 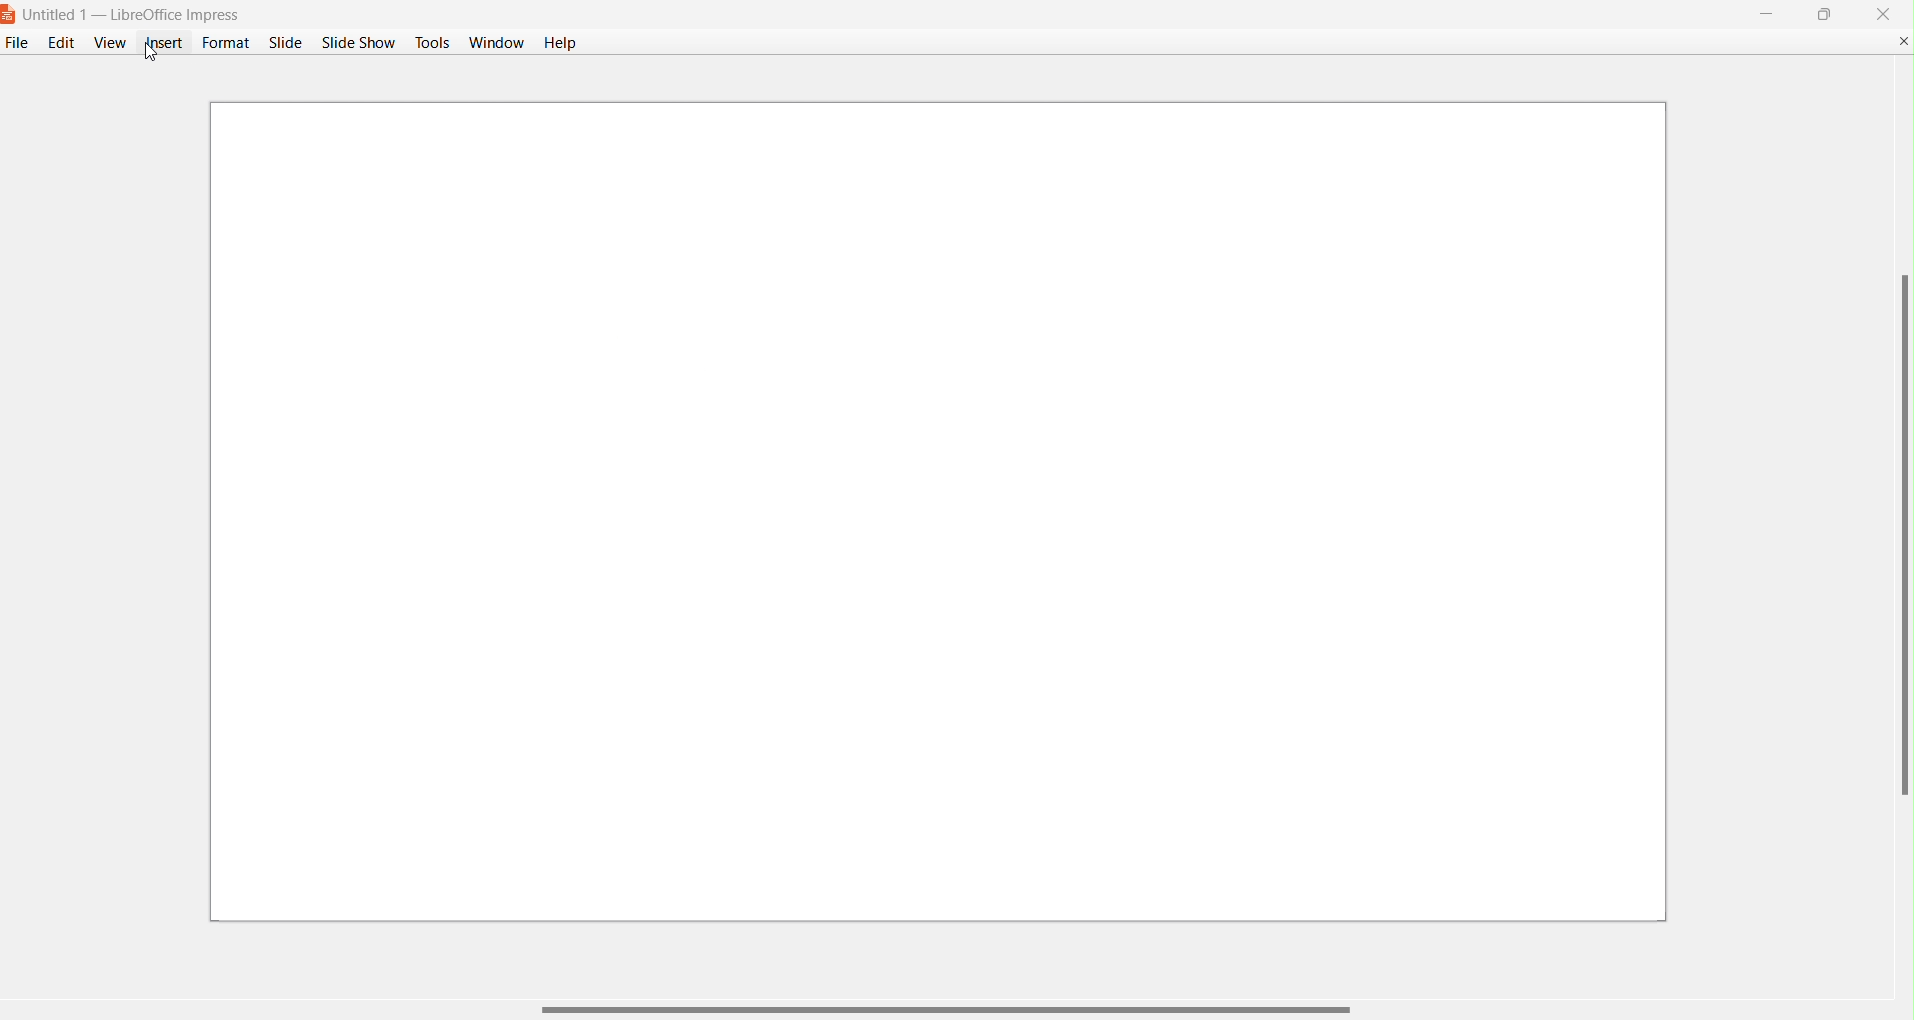 I want to click on Close Document, so click(x=1902, y=40).